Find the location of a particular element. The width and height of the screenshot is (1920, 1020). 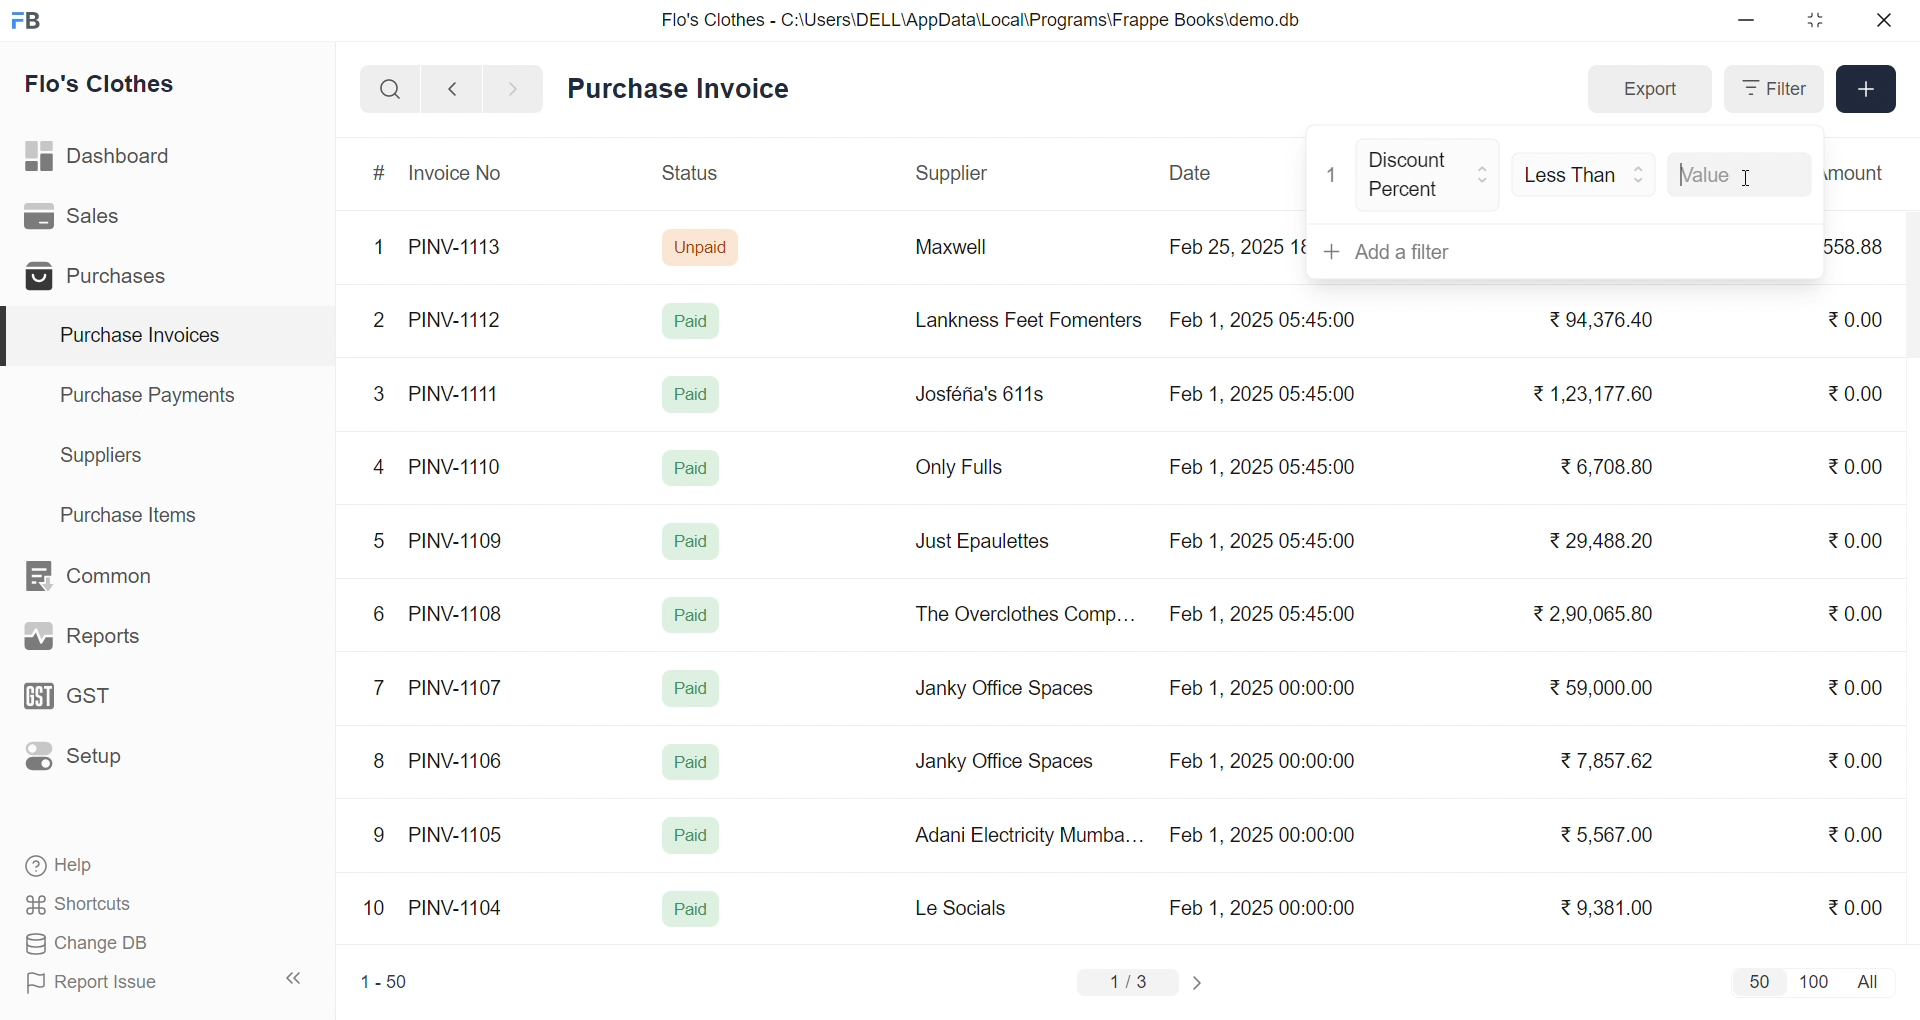

₹0.00 is located at coordinates (1855, 760).